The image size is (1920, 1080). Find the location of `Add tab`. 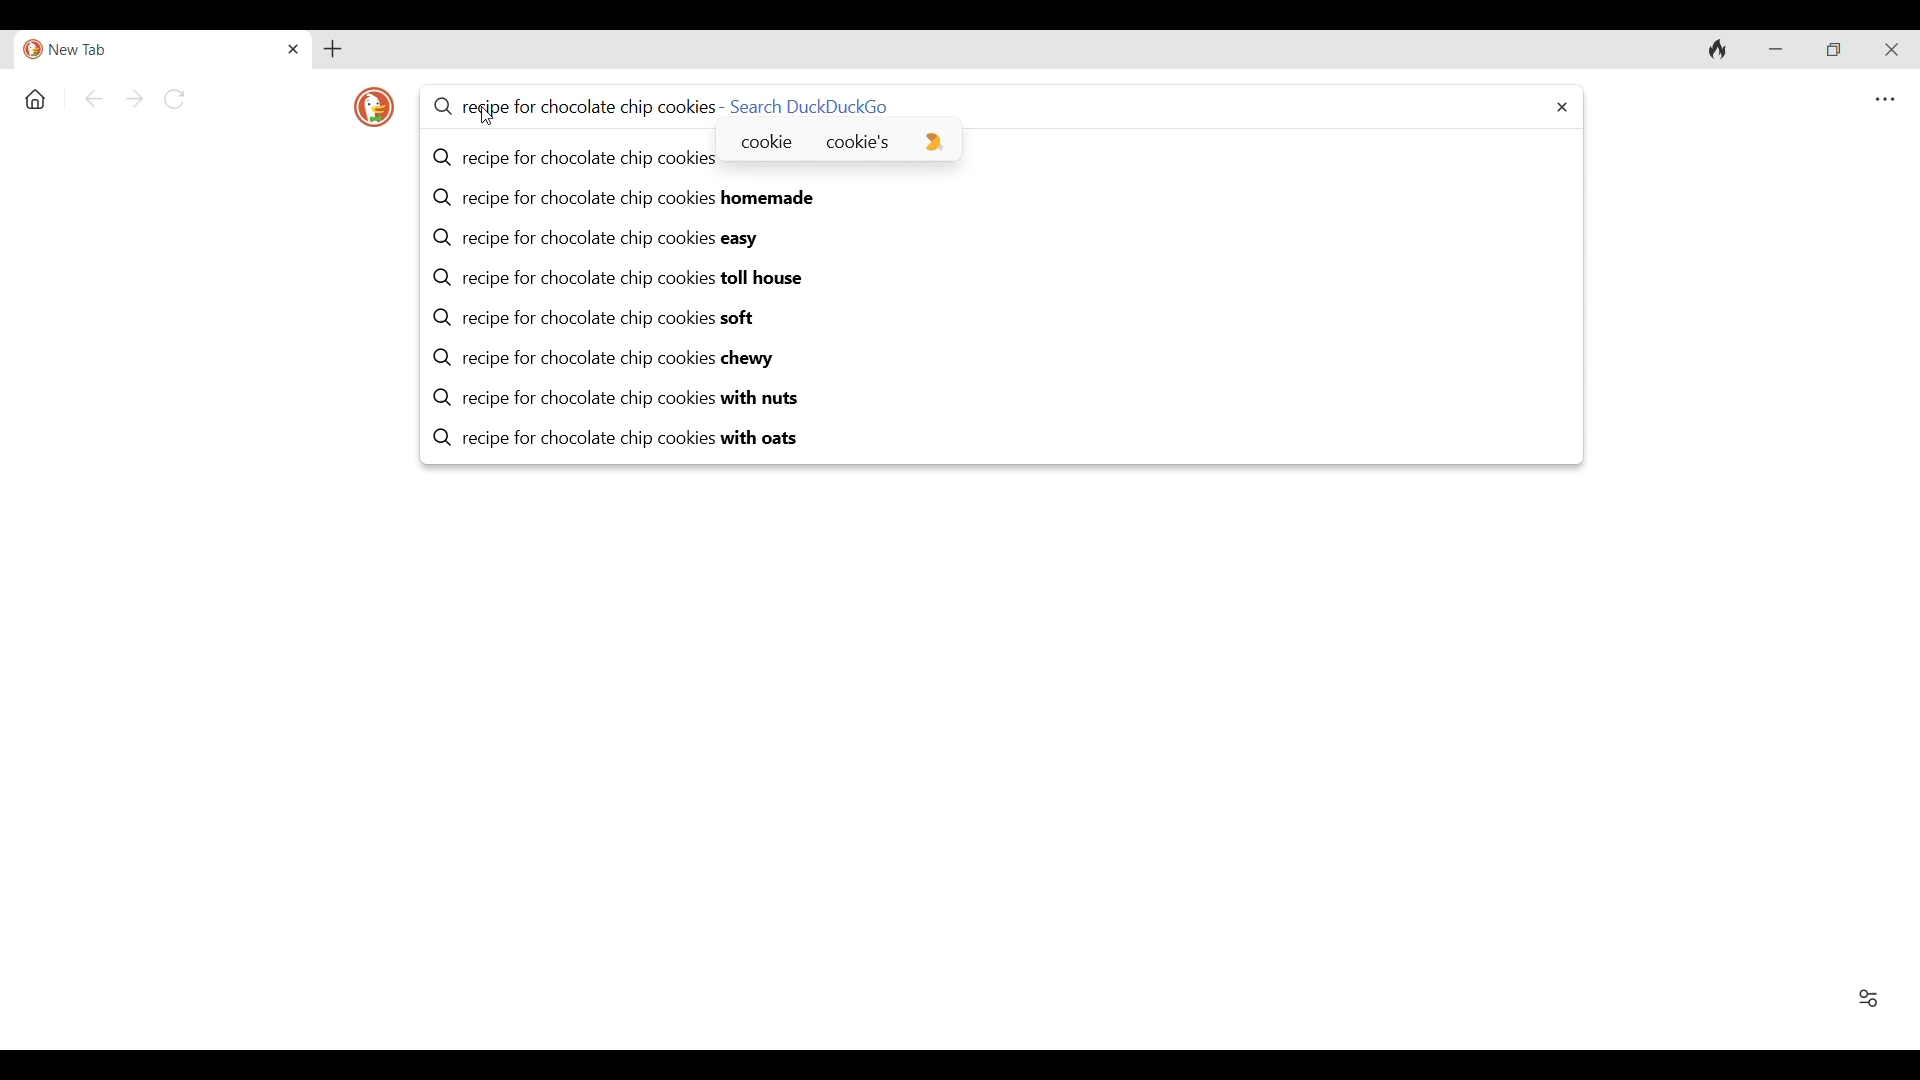

Add tab is located at coordinates (333, 49).